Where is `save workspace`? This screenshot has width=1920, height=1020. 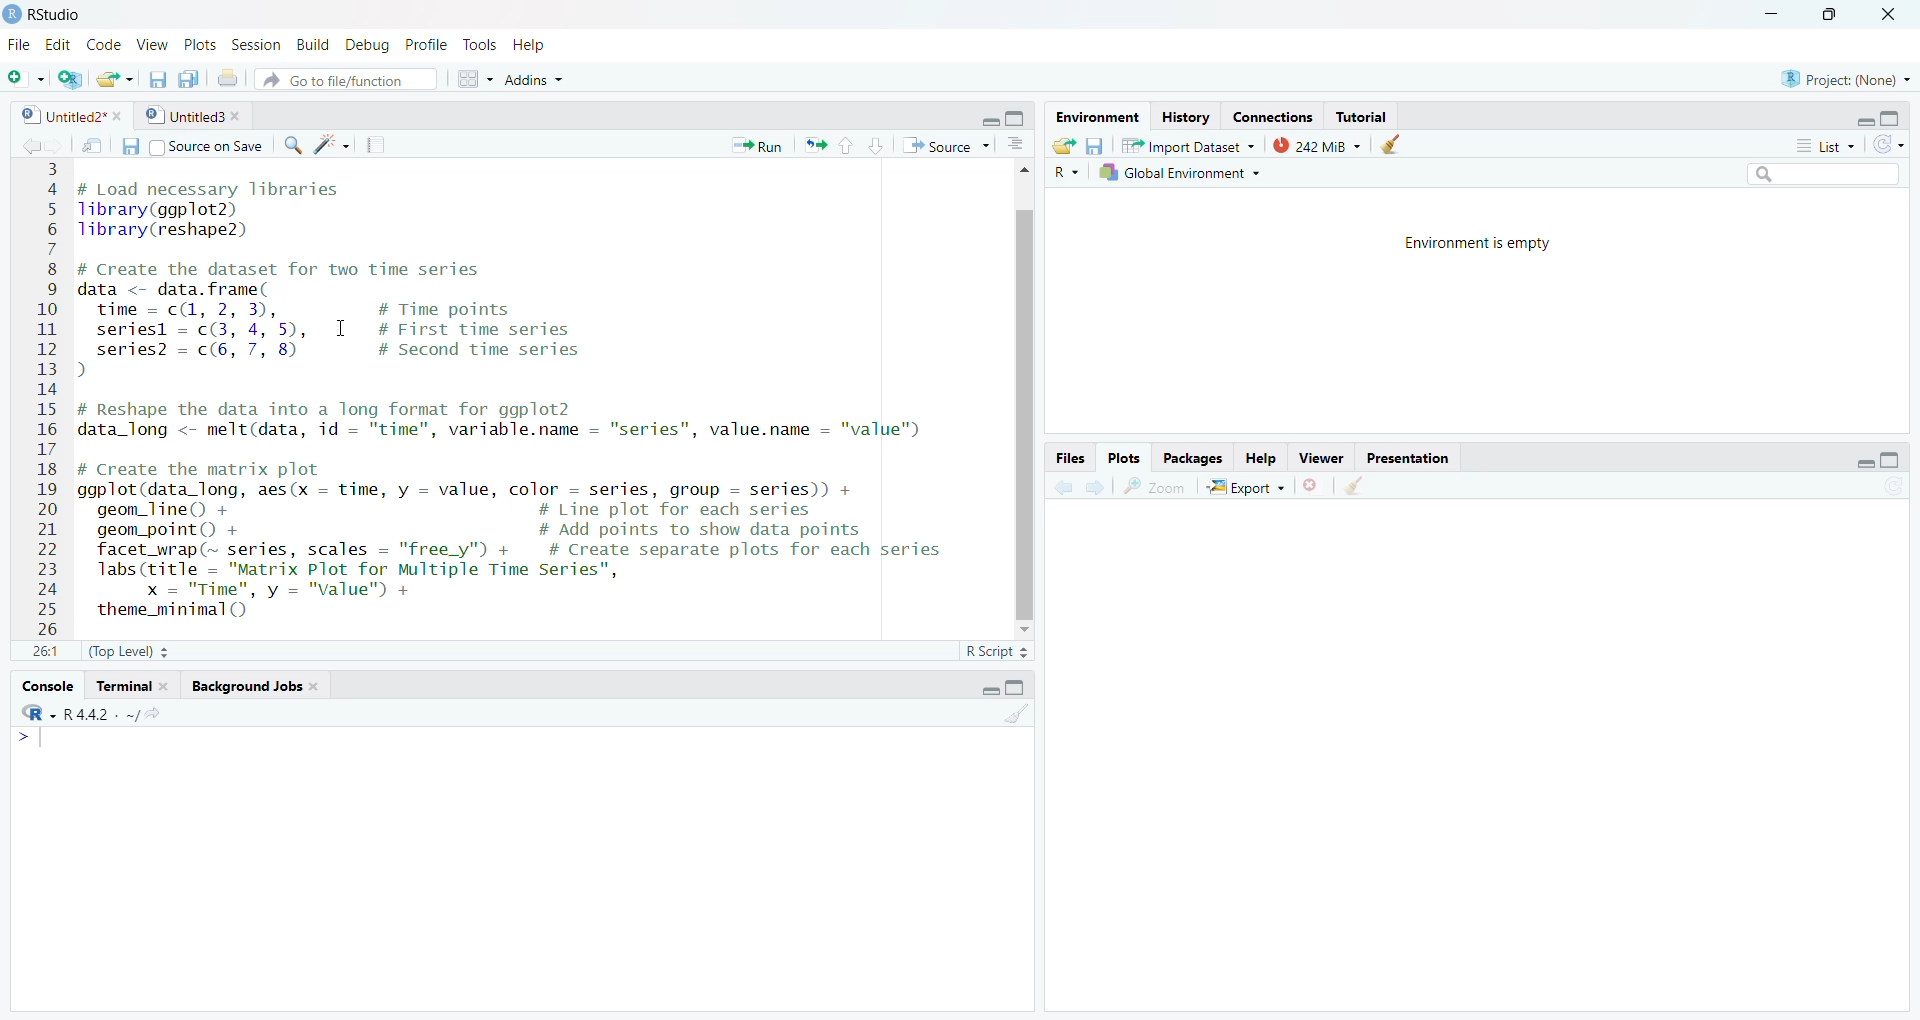
save workspace is located at coordinates (1094, 144).